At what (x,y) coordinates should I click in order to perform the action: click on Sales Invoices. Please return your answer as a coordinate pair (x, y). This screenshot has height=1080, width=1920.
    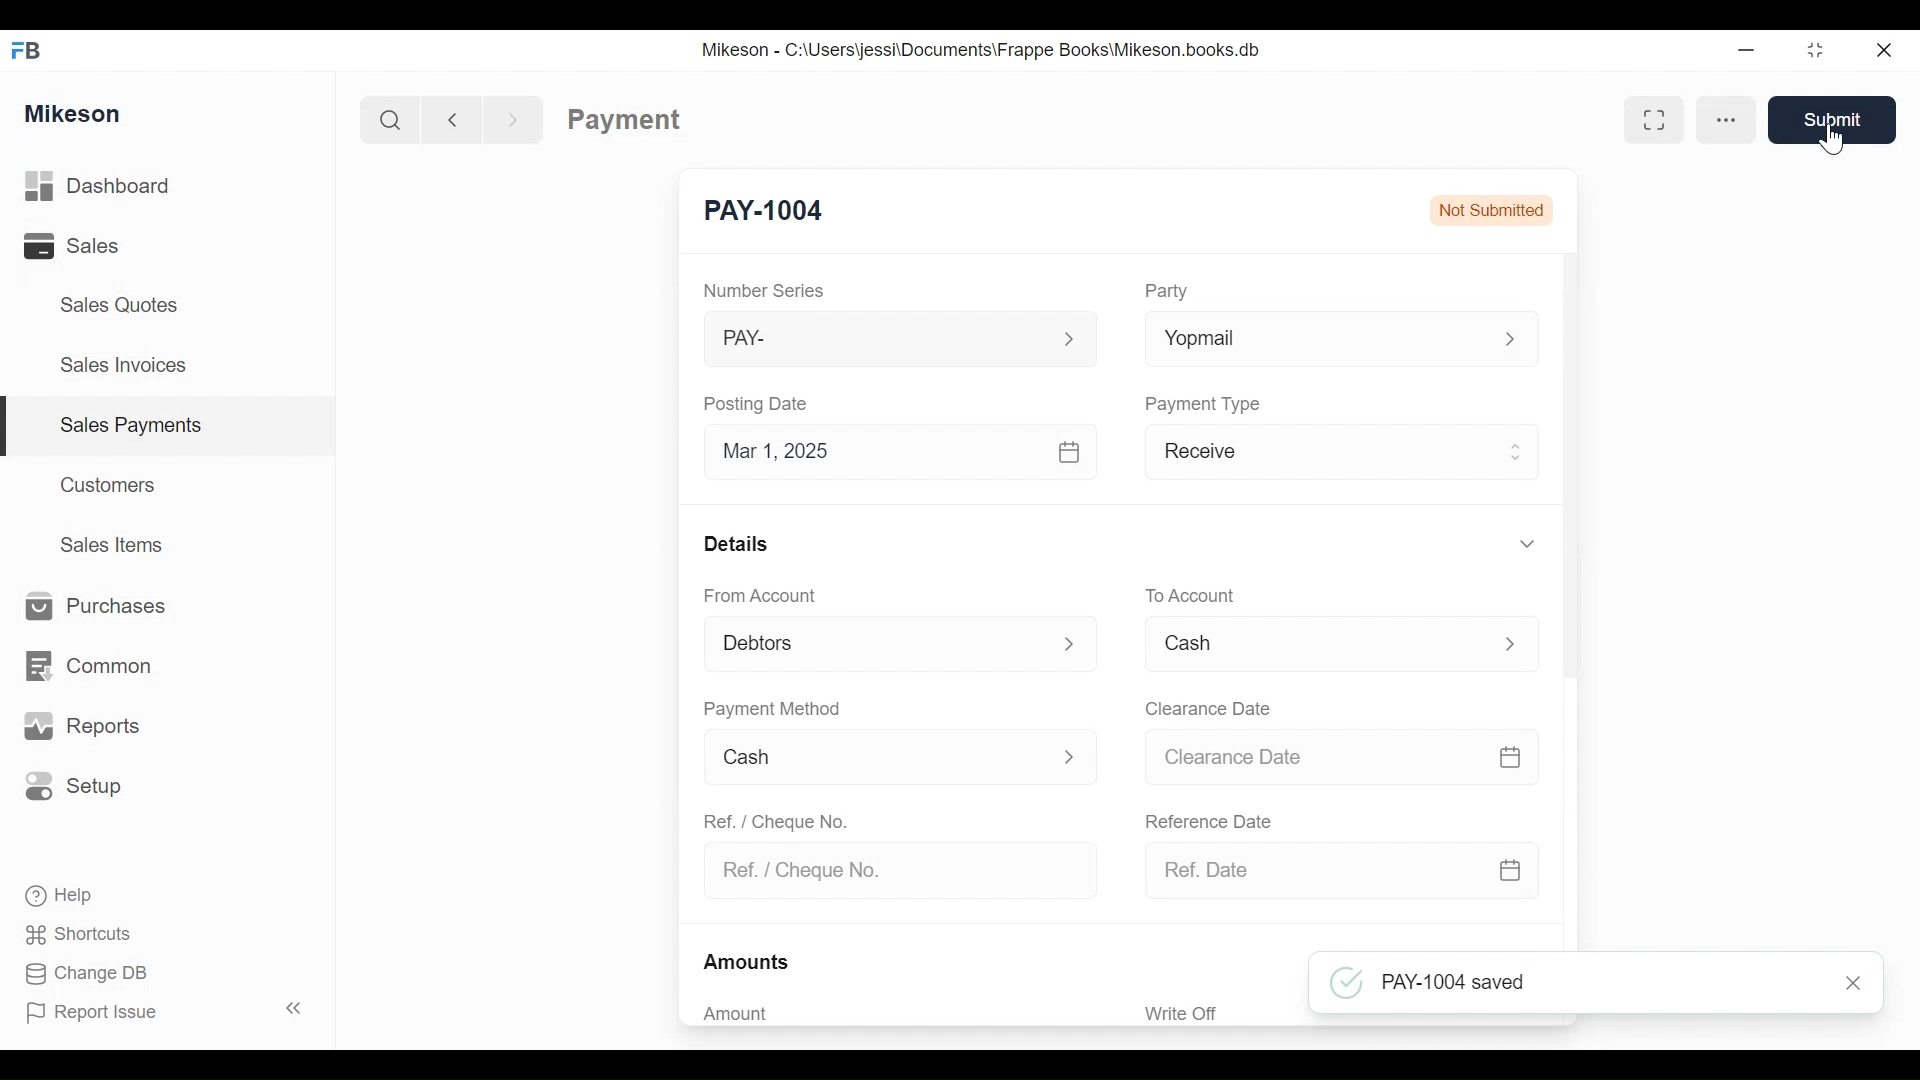
    Looking at the image, I should click on (116, 367).